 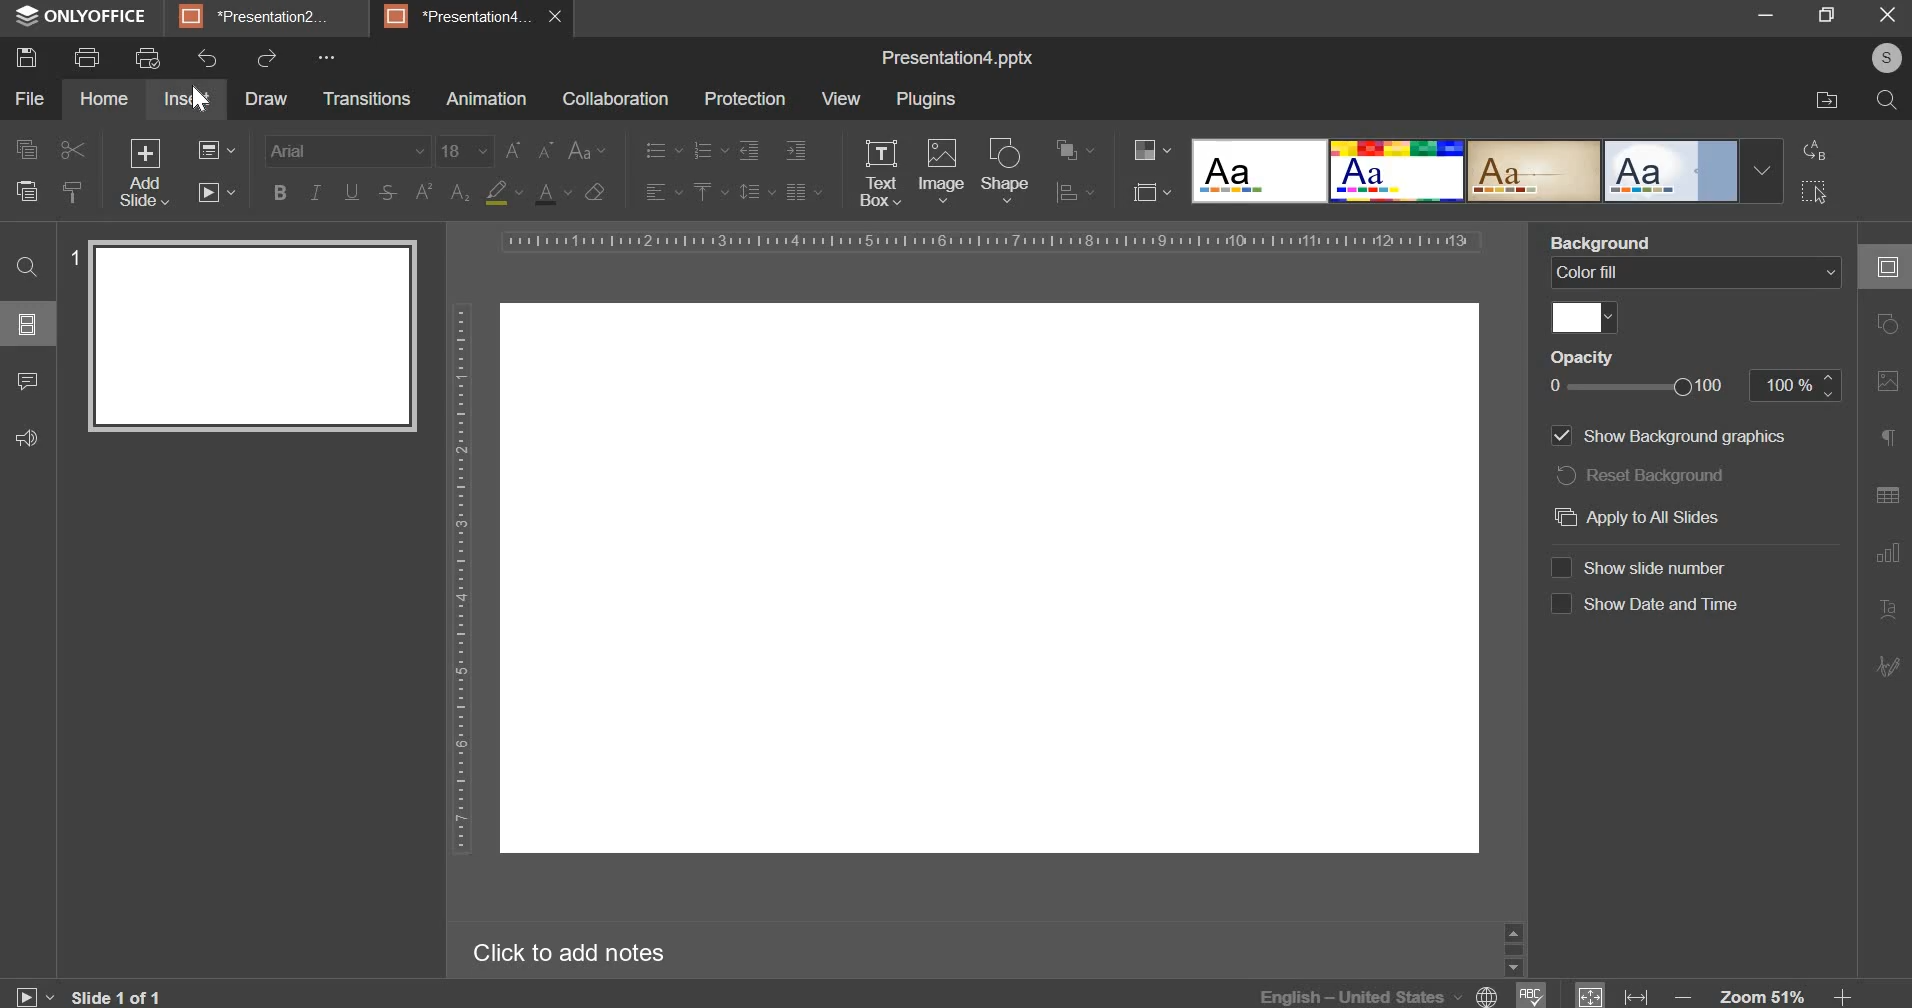 What do you see at coordinates (1820, 150) in the screenshot?
I see `replace` at bounding box center [1820, 150].